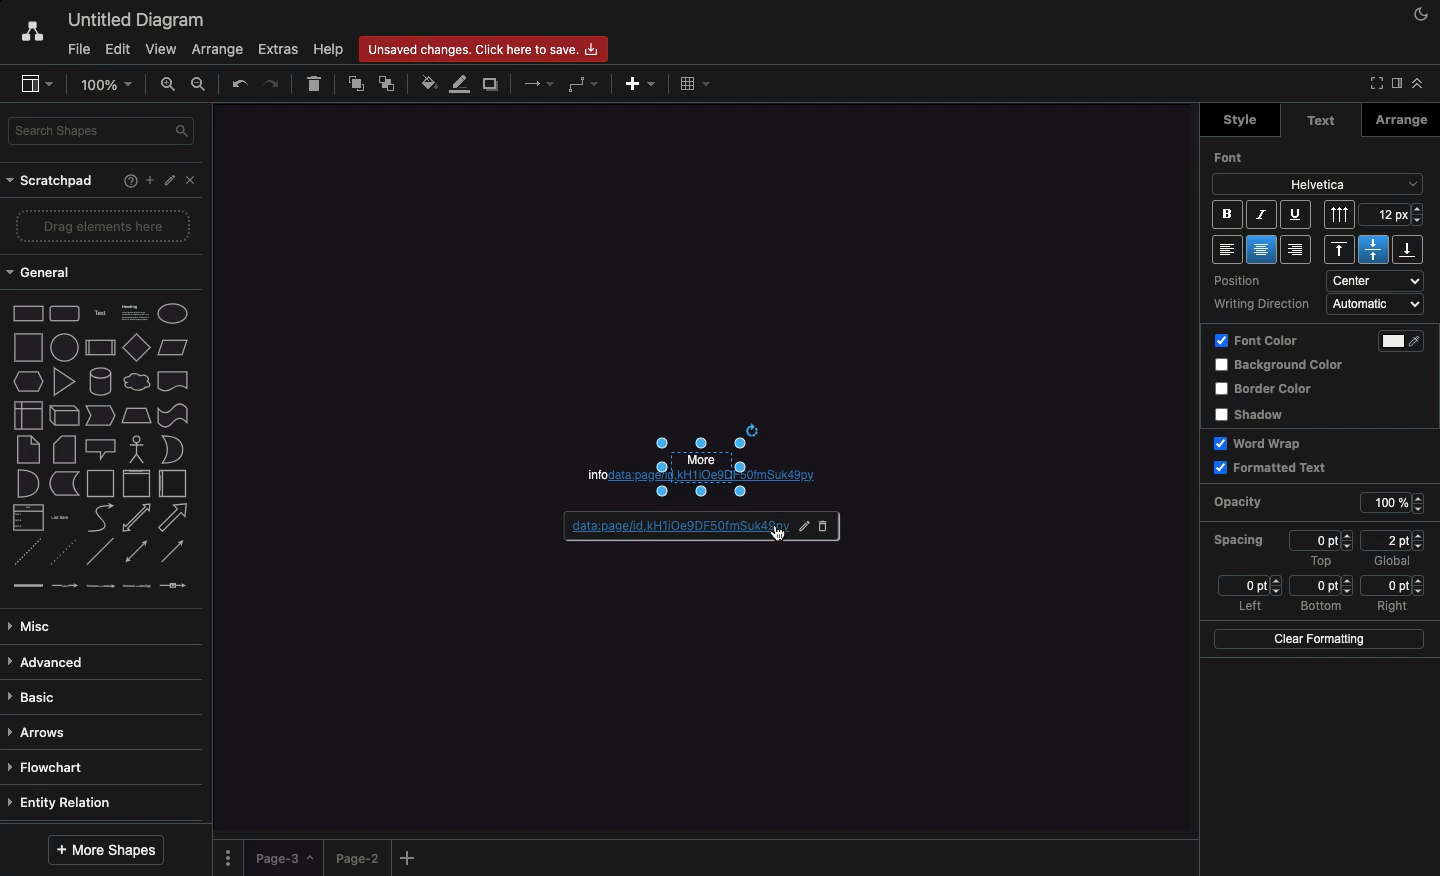 This screenshot has width=1440, height=876. Describe the element at coordinates (1393, 563) in the screenshot. I see `Global` at that location.